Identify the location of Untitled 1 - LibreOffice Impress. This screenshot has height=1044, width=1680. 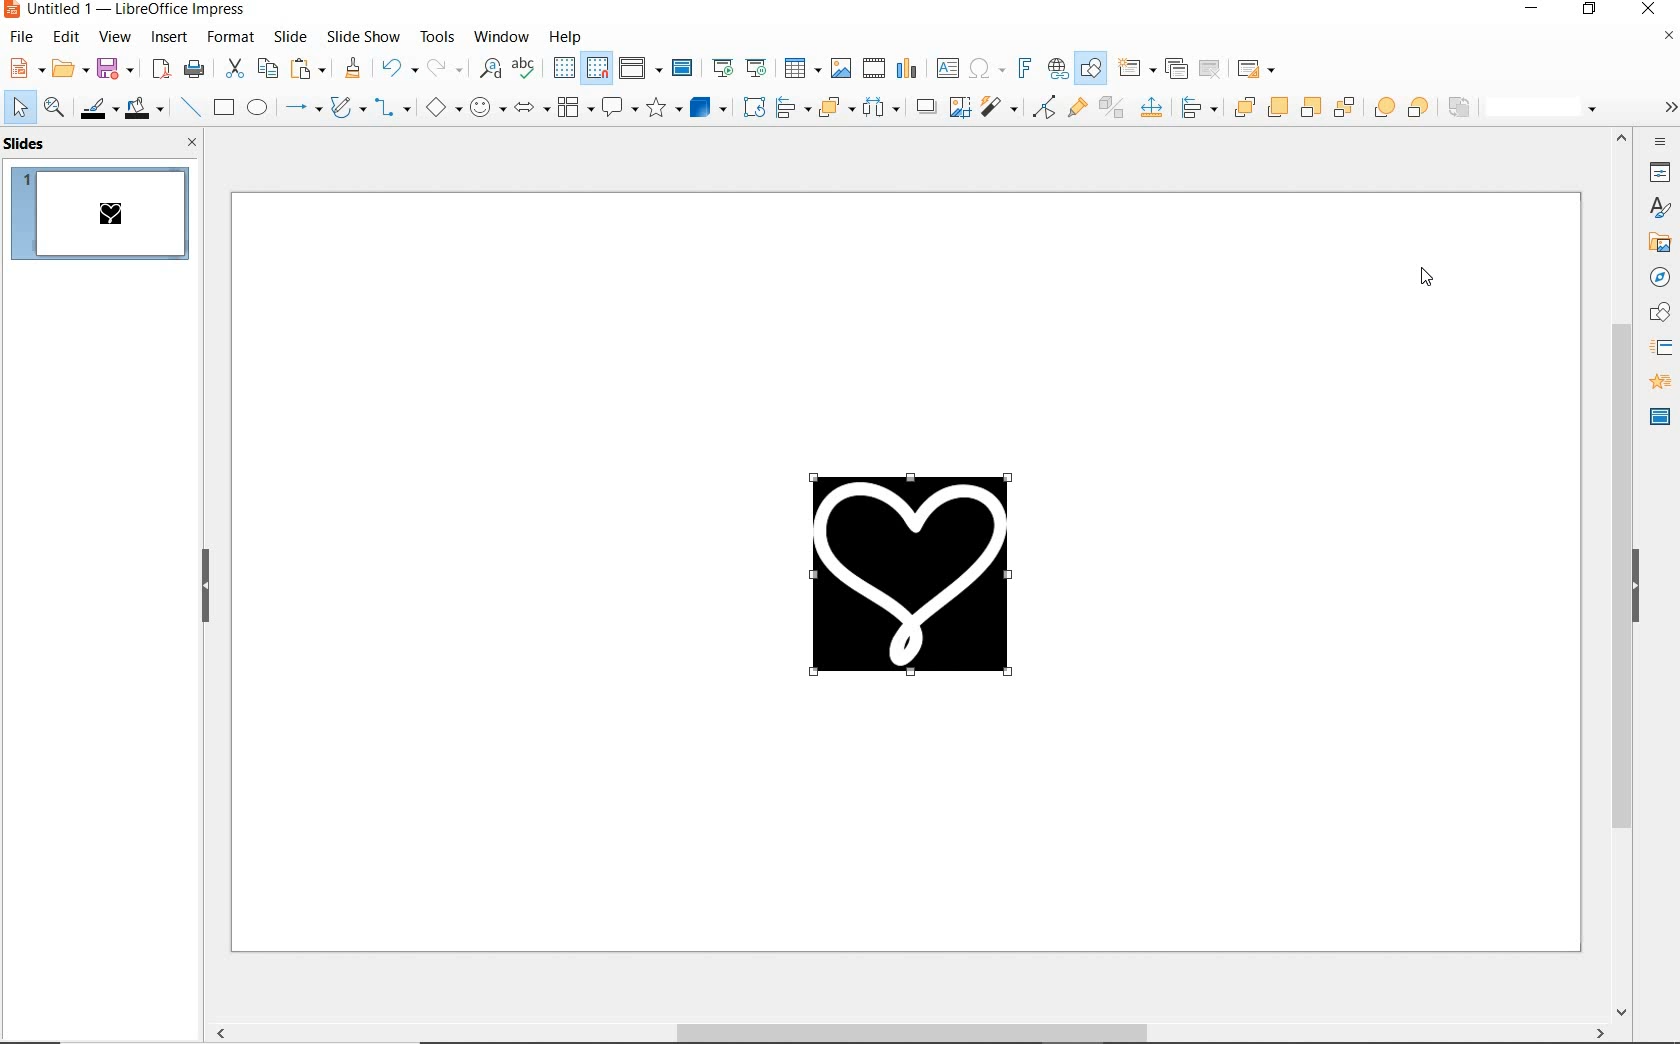
(127, 11).